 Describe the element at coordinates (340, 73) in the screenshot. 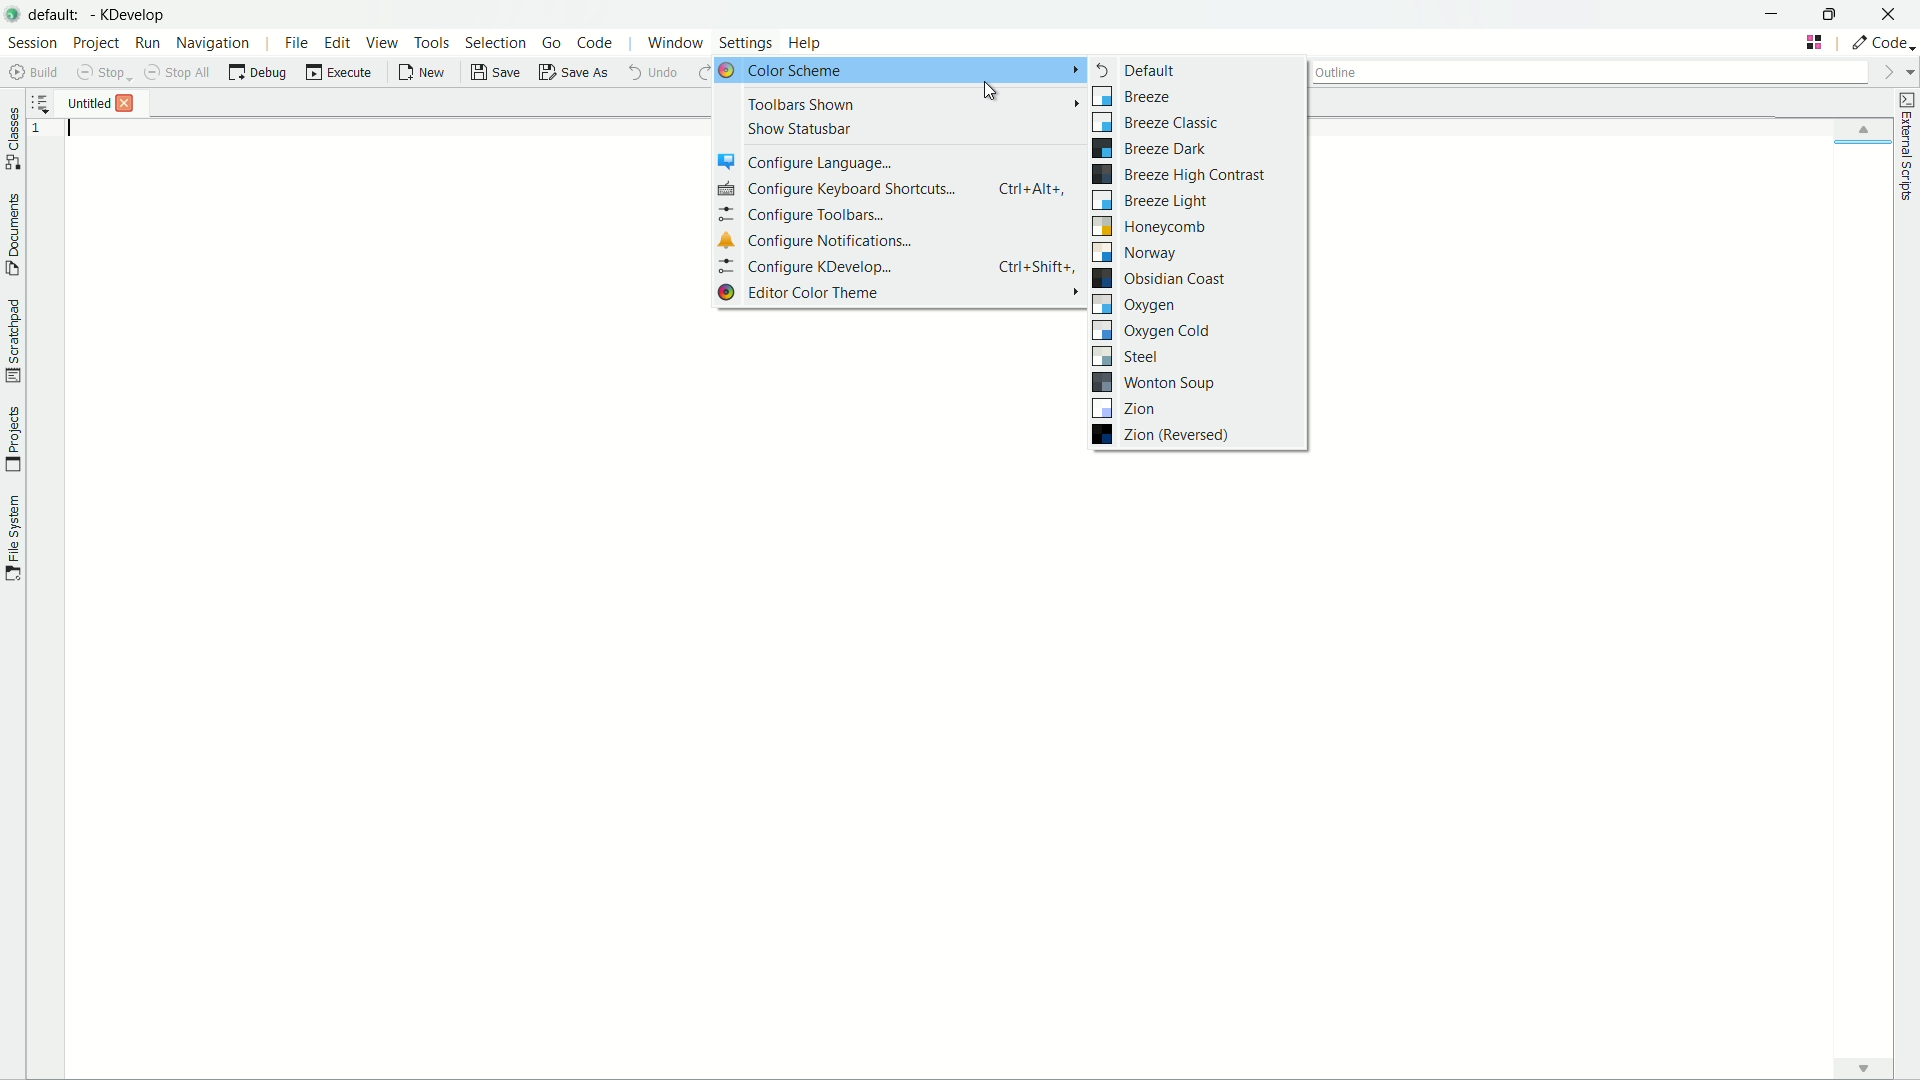

I see `execute` at that location.